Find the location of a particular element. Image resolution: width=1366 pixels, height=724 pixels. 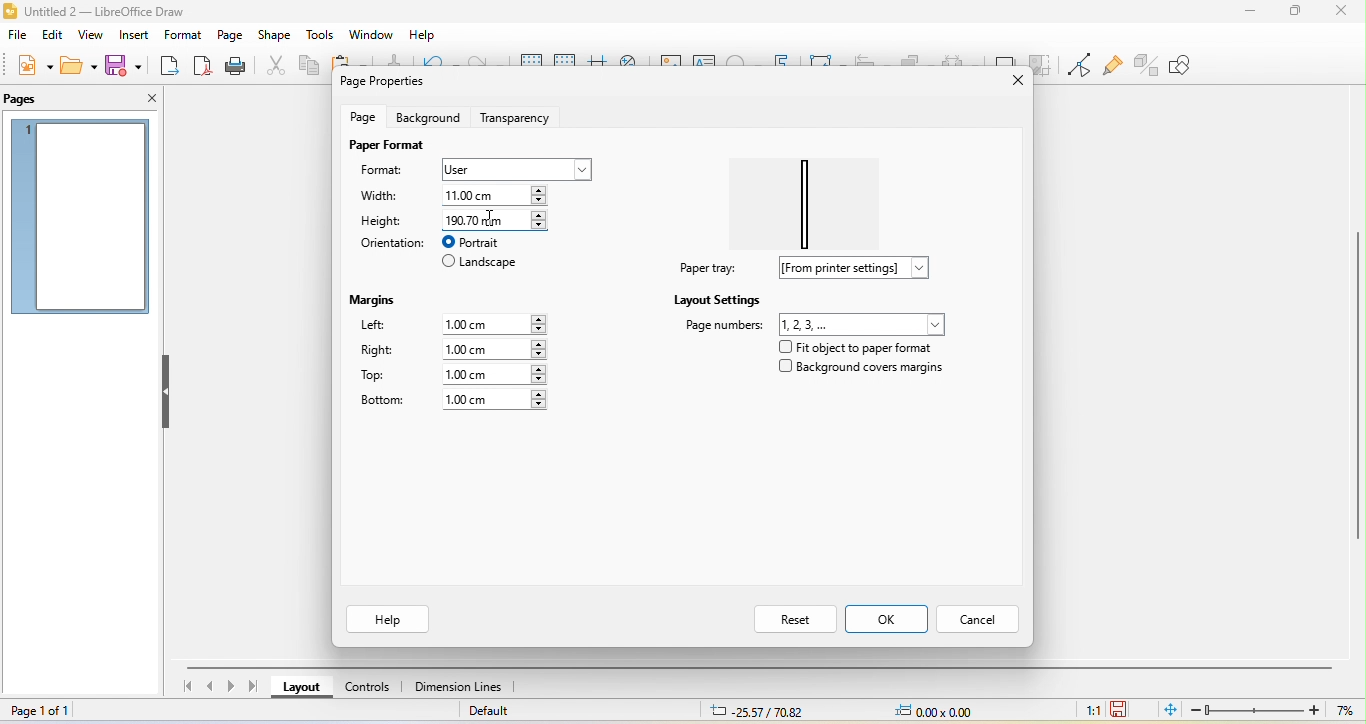

copy is located at coordinates (308, 68).